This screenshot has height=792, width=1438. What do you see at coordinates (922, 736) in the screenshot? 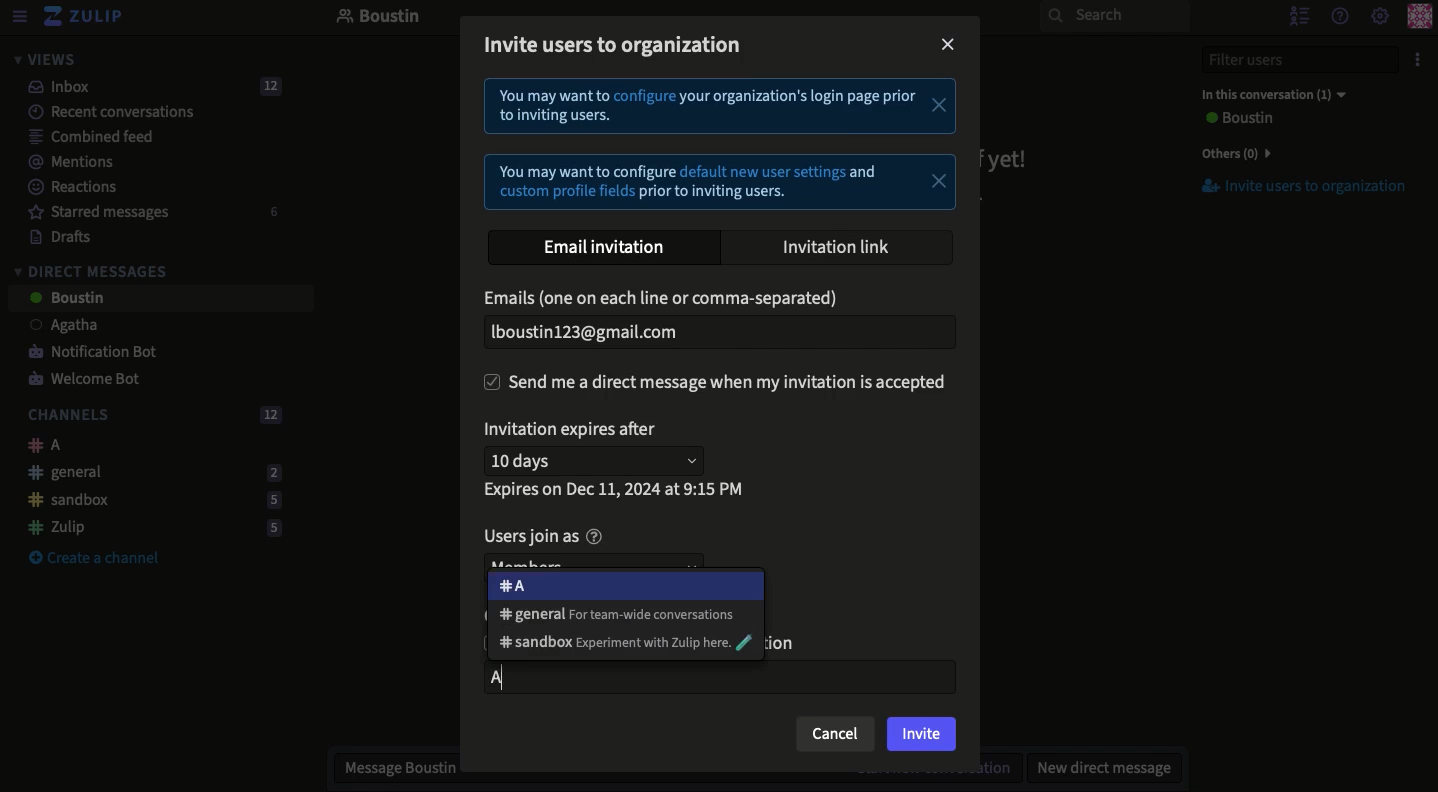
I see `Invite` at bounding box center [922, 736].